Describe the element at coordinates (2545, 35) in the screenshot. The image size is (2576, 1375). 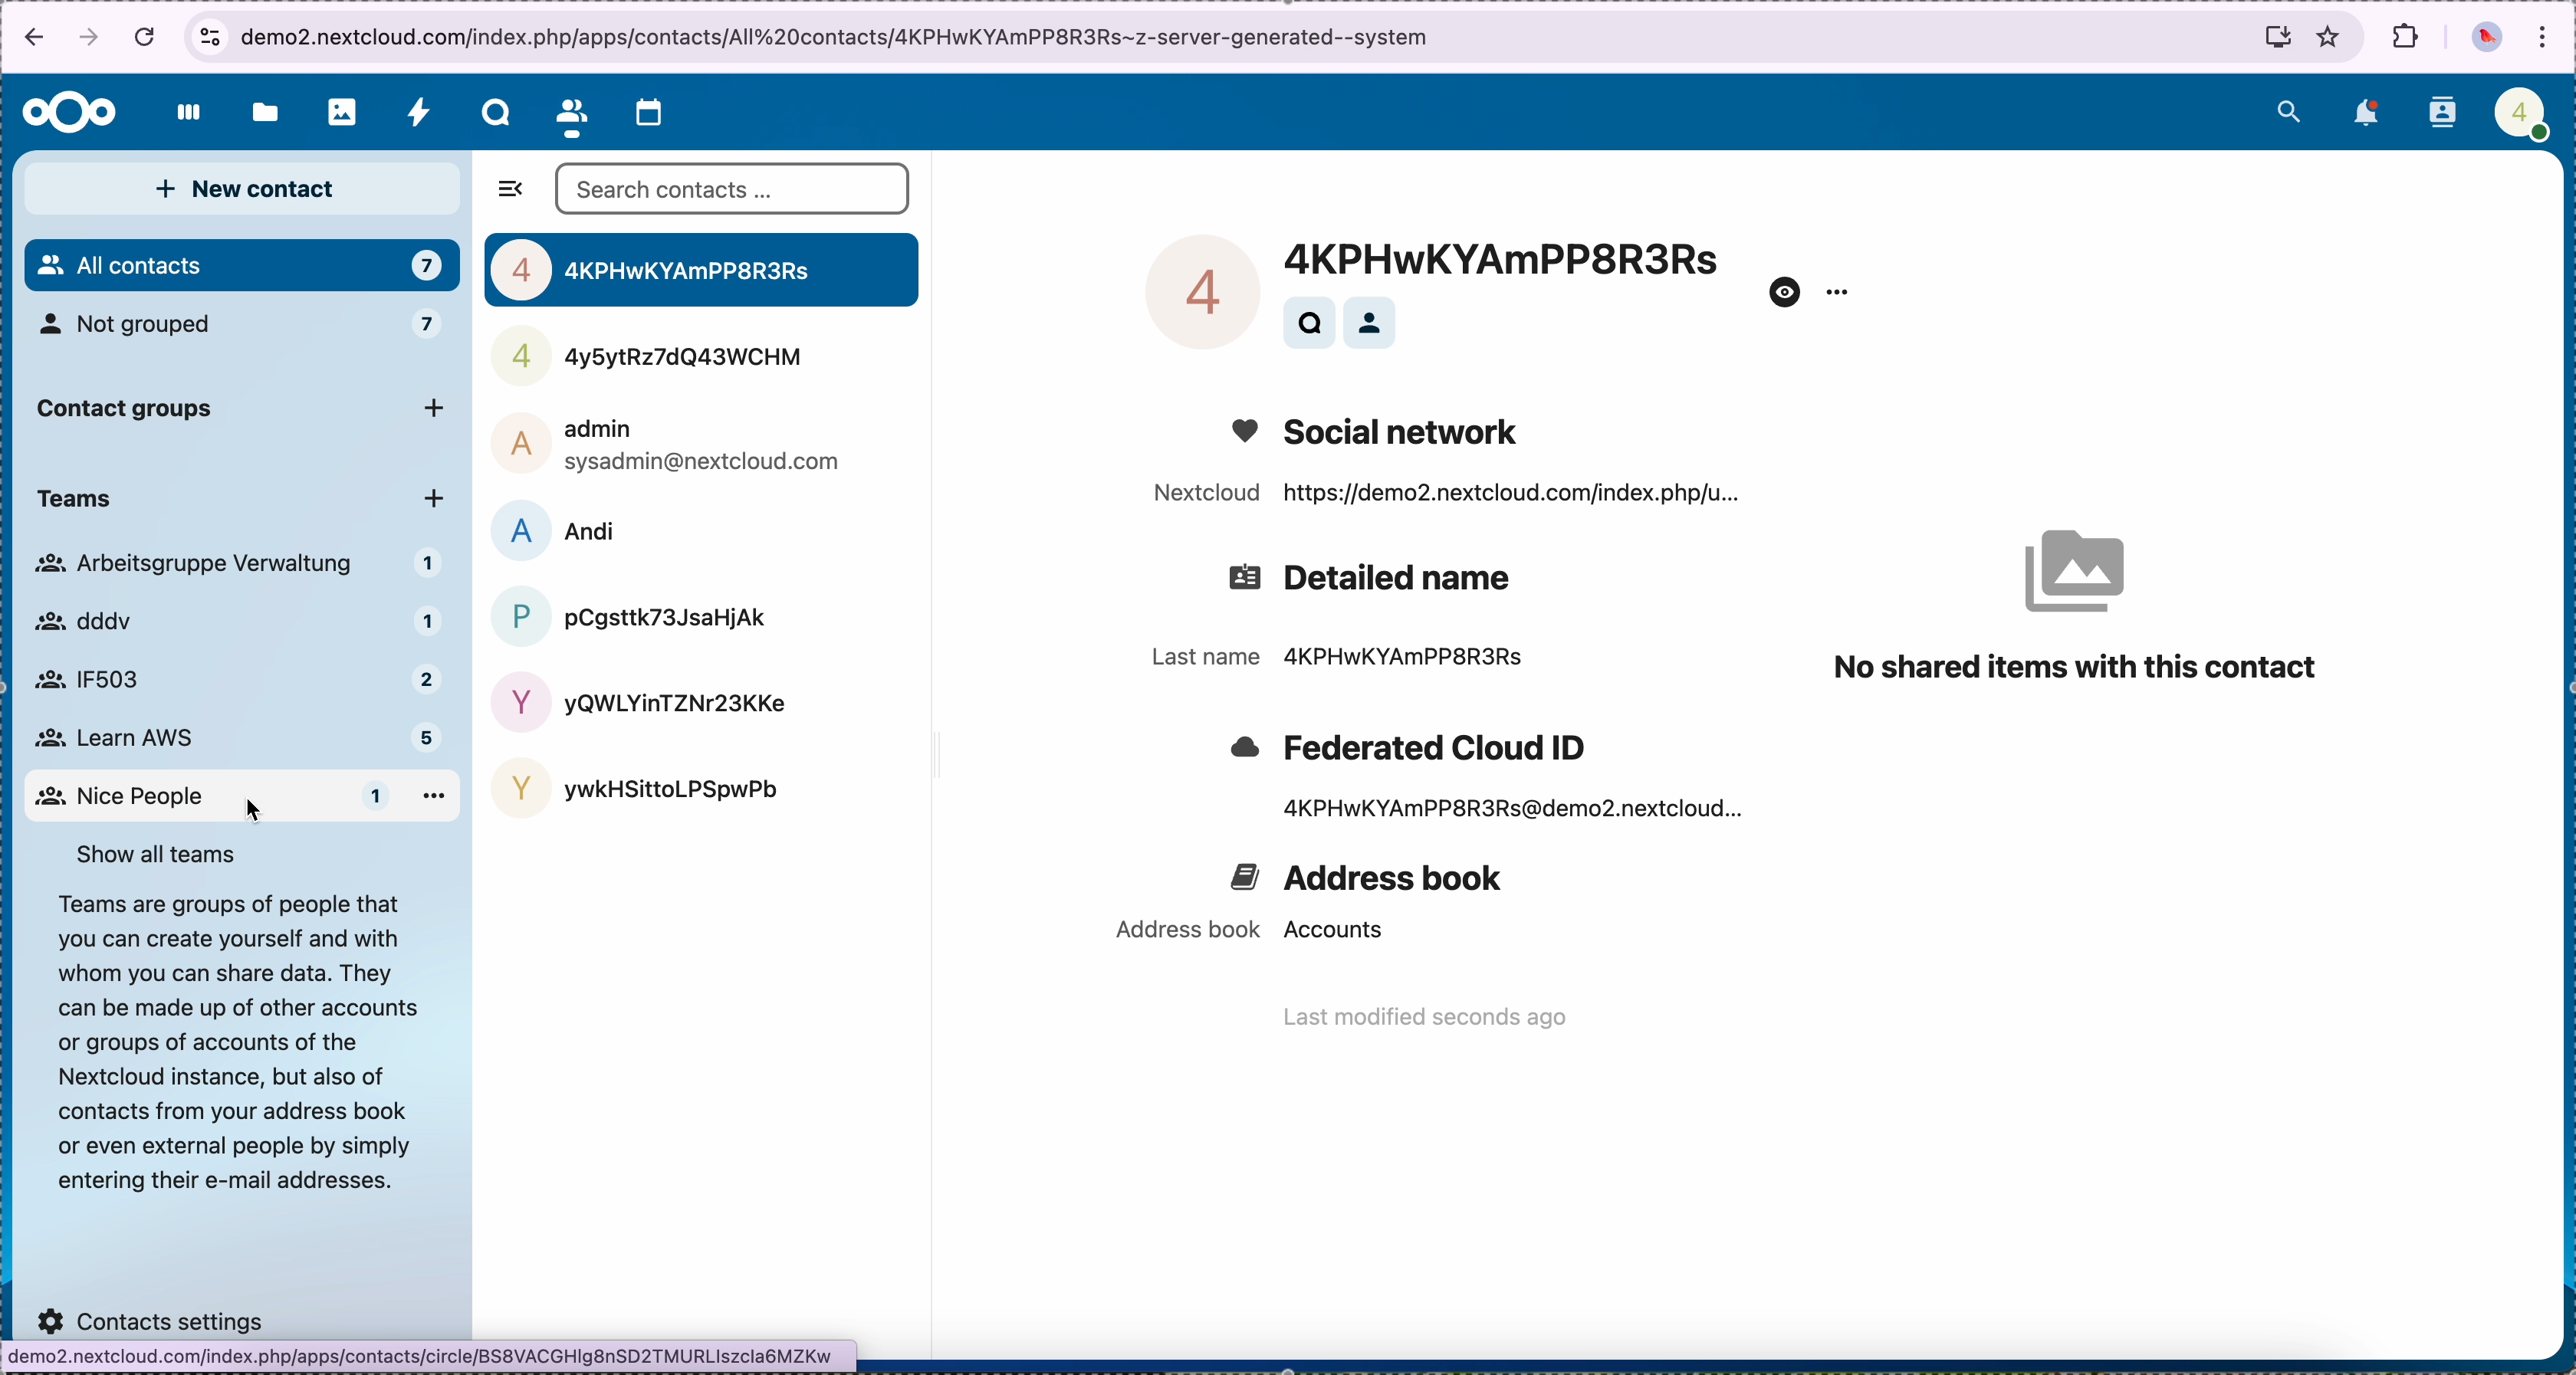
I see `customize and control Google Chrome` at that location.